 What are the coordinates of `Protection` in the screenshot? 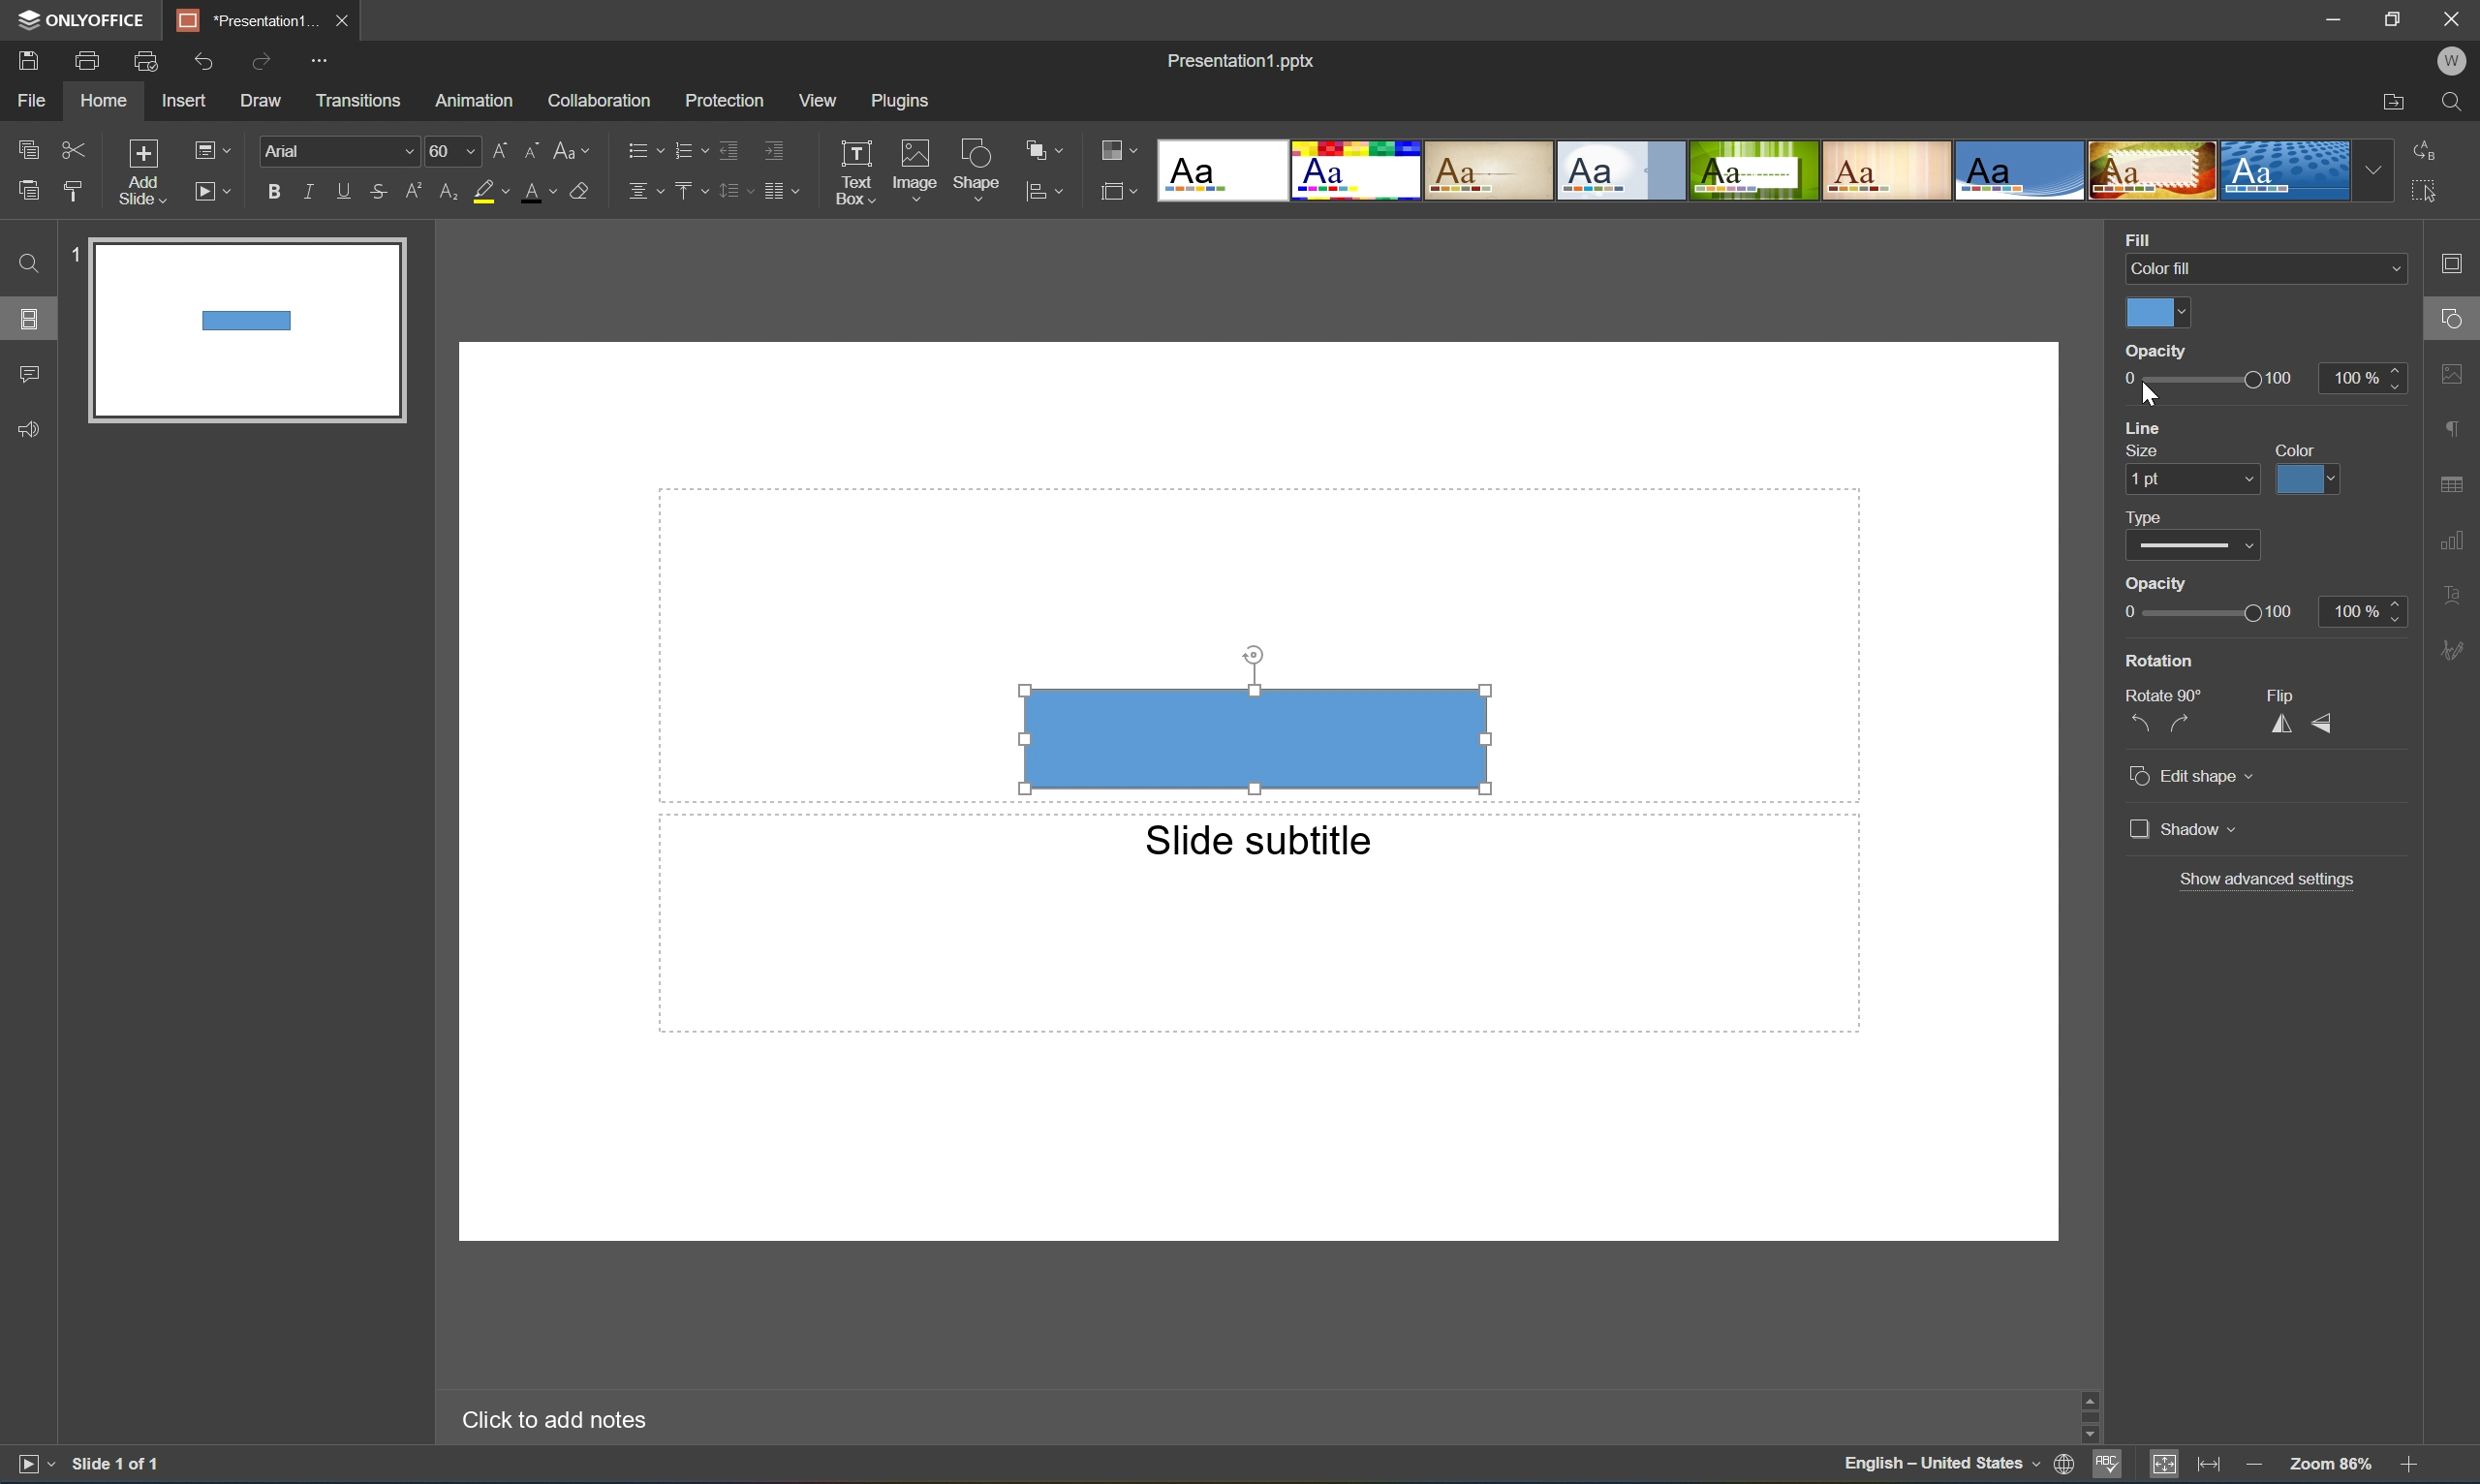 It's located at (722, 99).